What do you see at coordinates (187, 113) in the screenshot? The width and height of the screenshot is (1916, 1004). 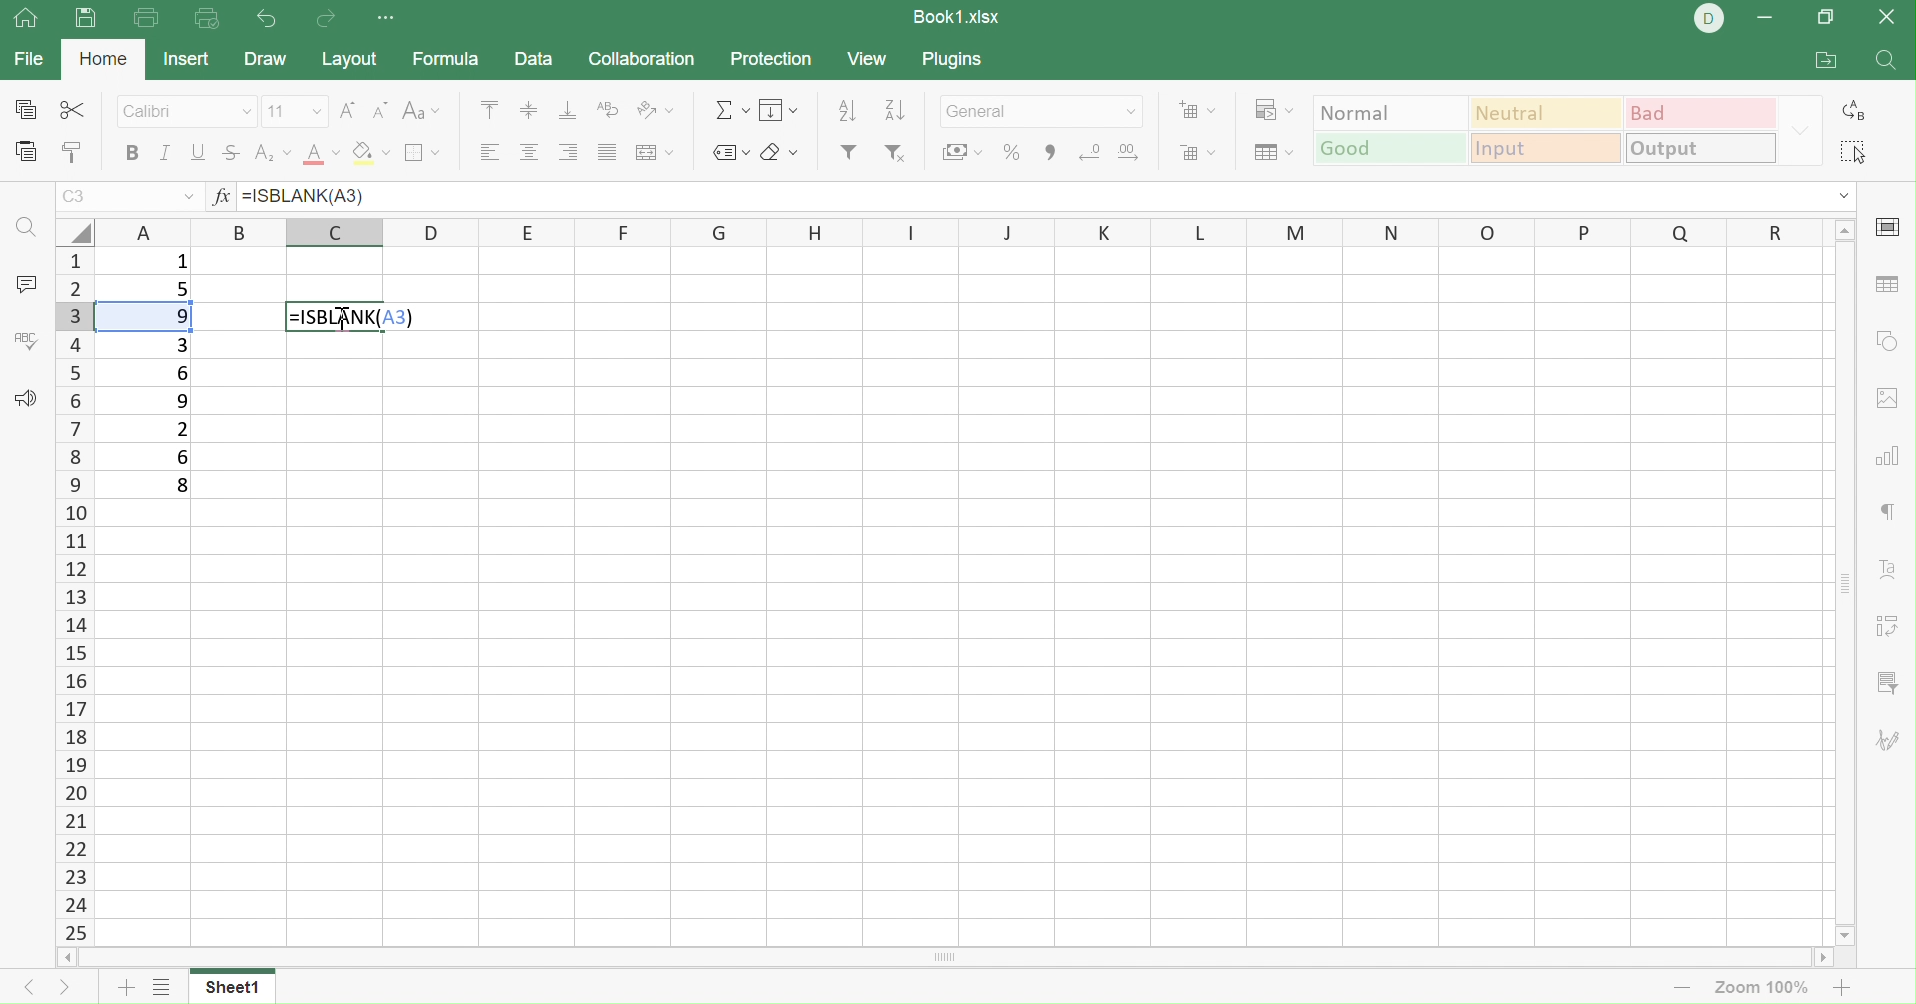 I see `Font` at bounding box center [187, 113].